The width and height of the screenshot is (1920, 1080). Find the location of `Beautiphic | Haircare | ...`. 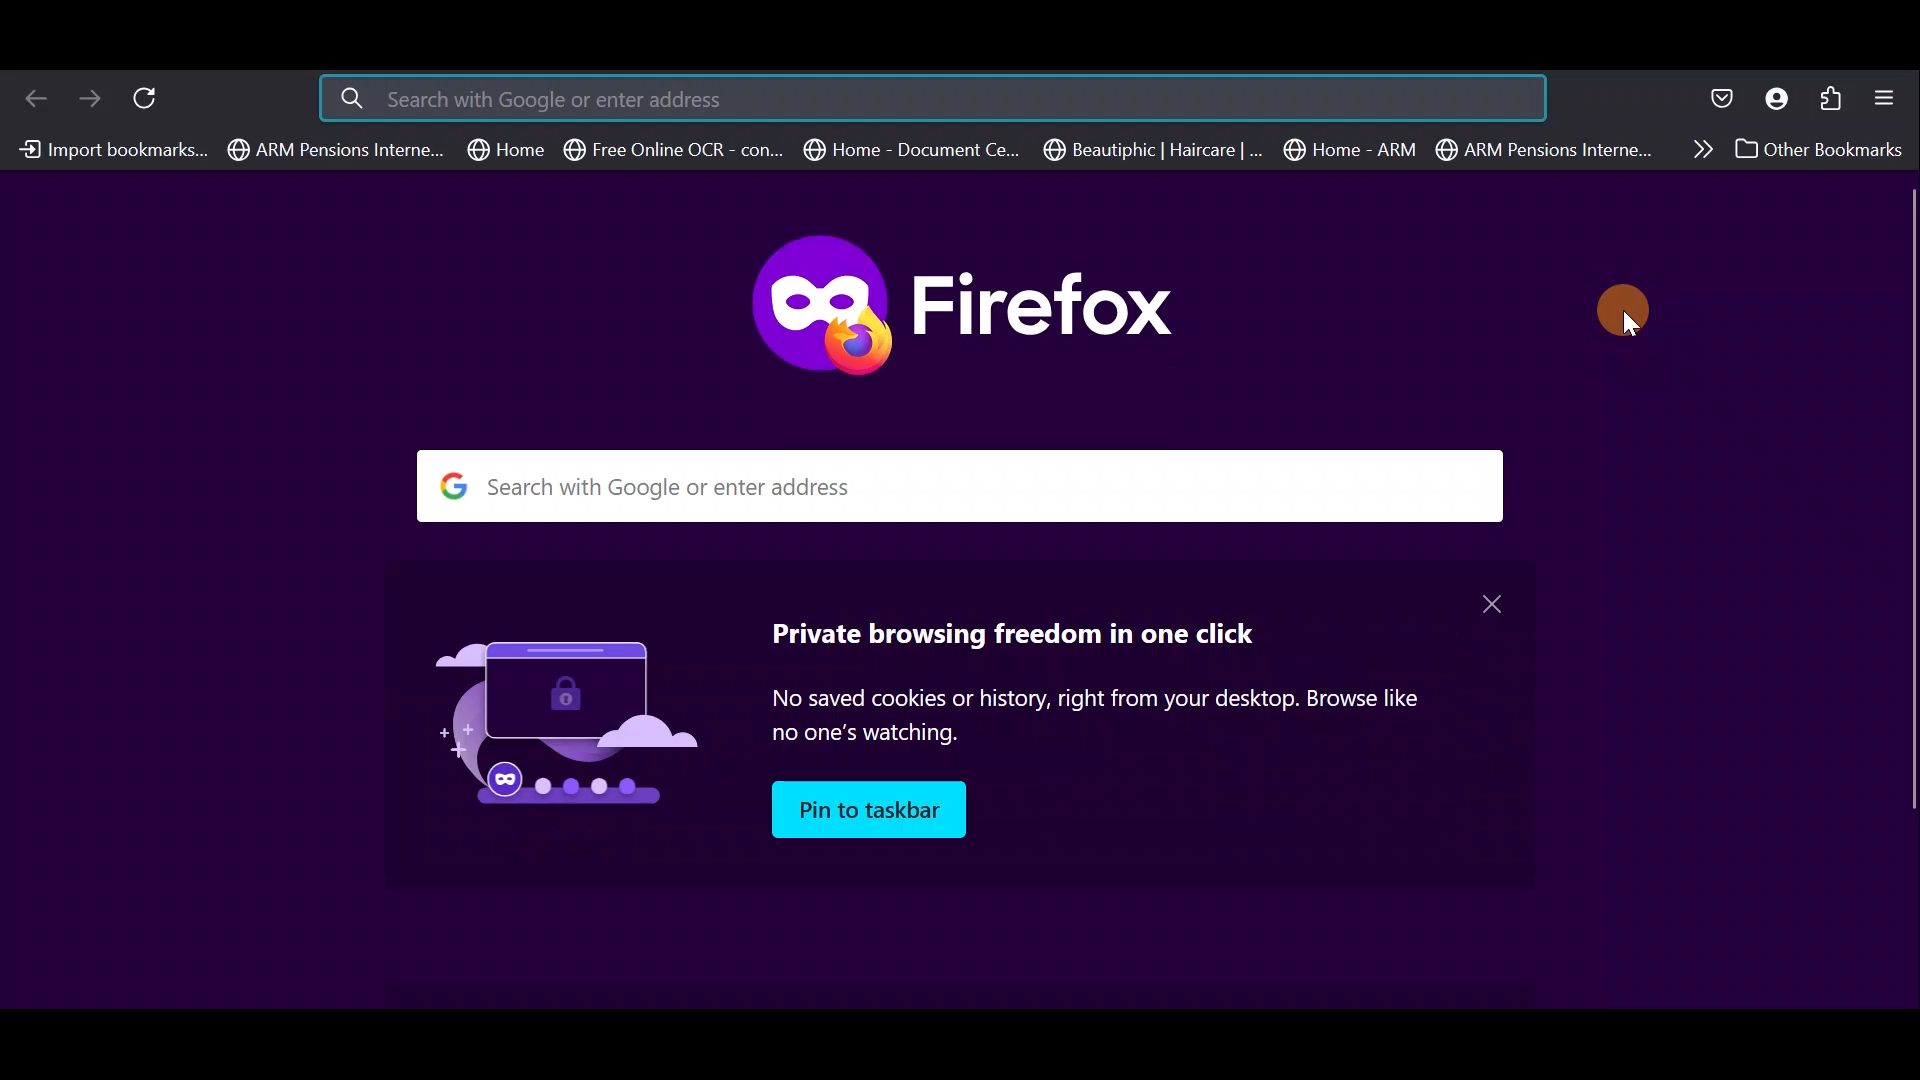

Beautiphic | Haircare | ... is located at coordinates (1154, 152).